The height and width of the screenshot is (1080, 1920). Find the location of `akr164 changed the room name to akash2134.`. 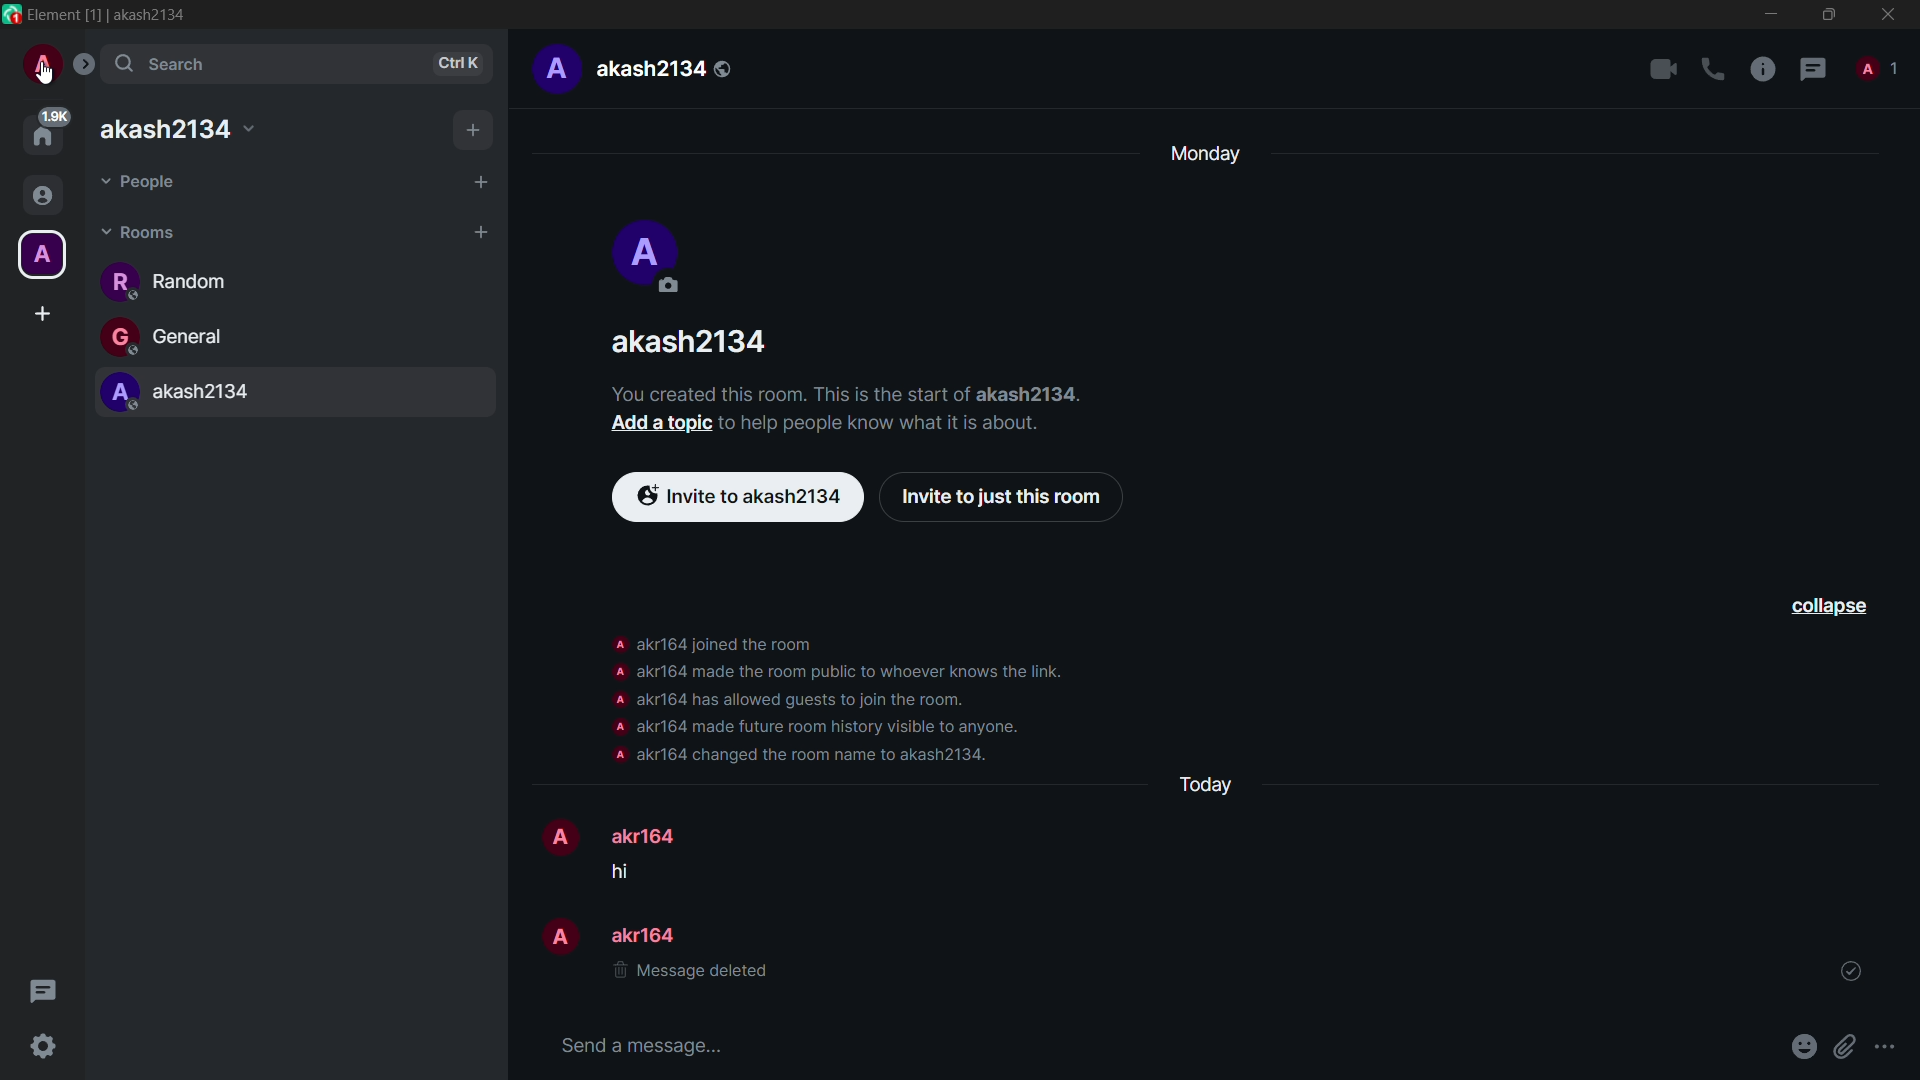

akr164 changed the room name to akash2134. is located at coordinates (813, 756).